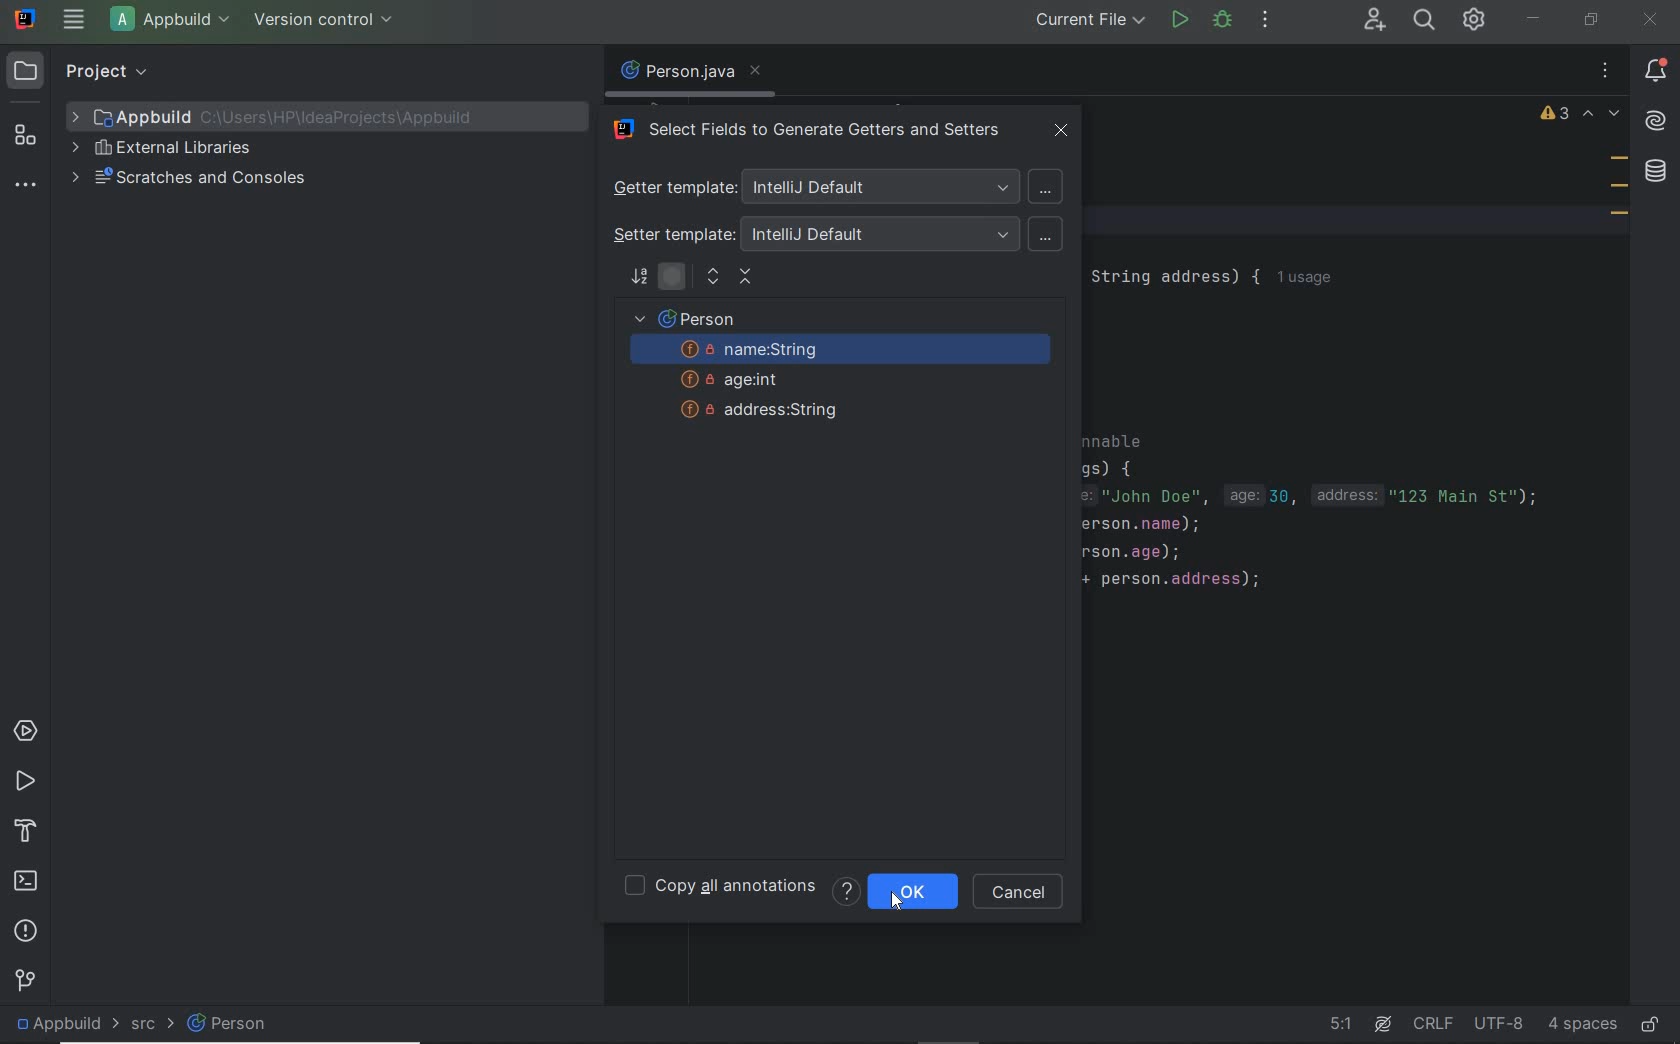  Describe the element at coordinates (1371, 21) in the screenshot. I see `code with me` at that location.